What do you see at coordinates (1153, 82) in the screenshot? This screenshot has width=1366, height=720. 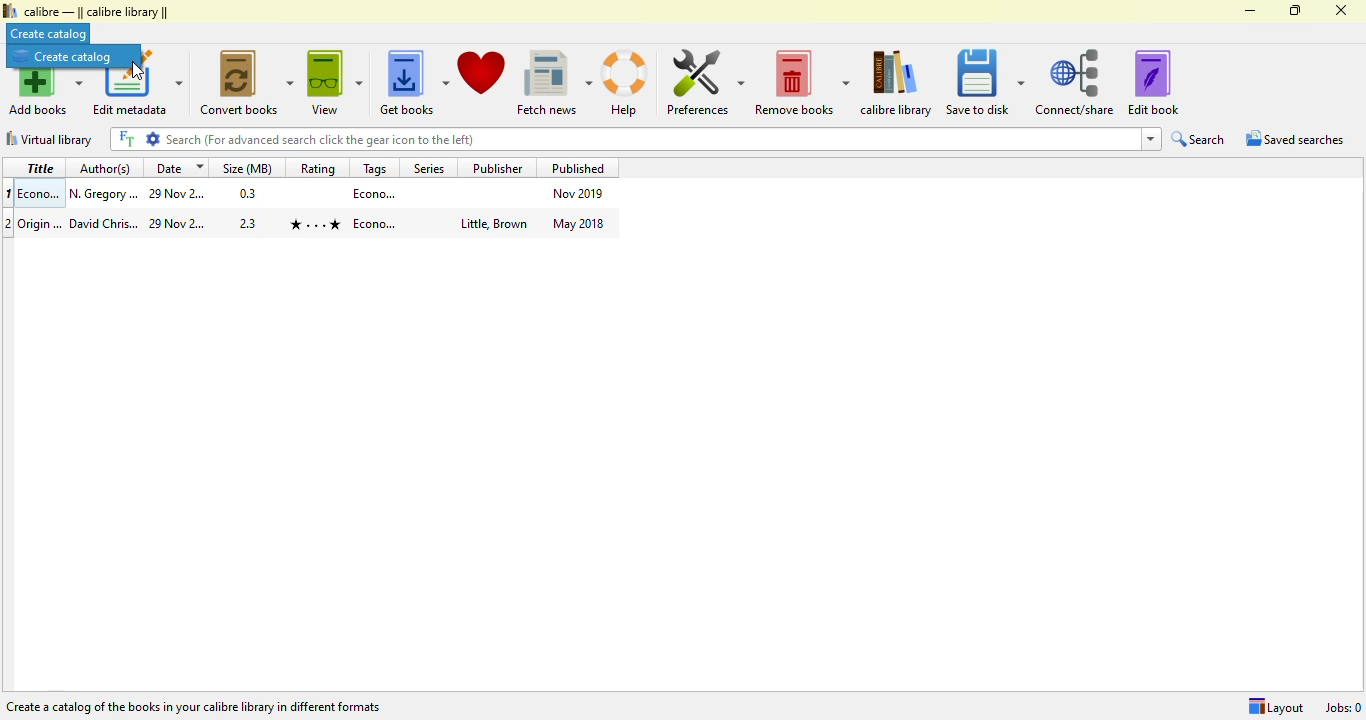 I see `edit book` at bounding box center [1153, 82].